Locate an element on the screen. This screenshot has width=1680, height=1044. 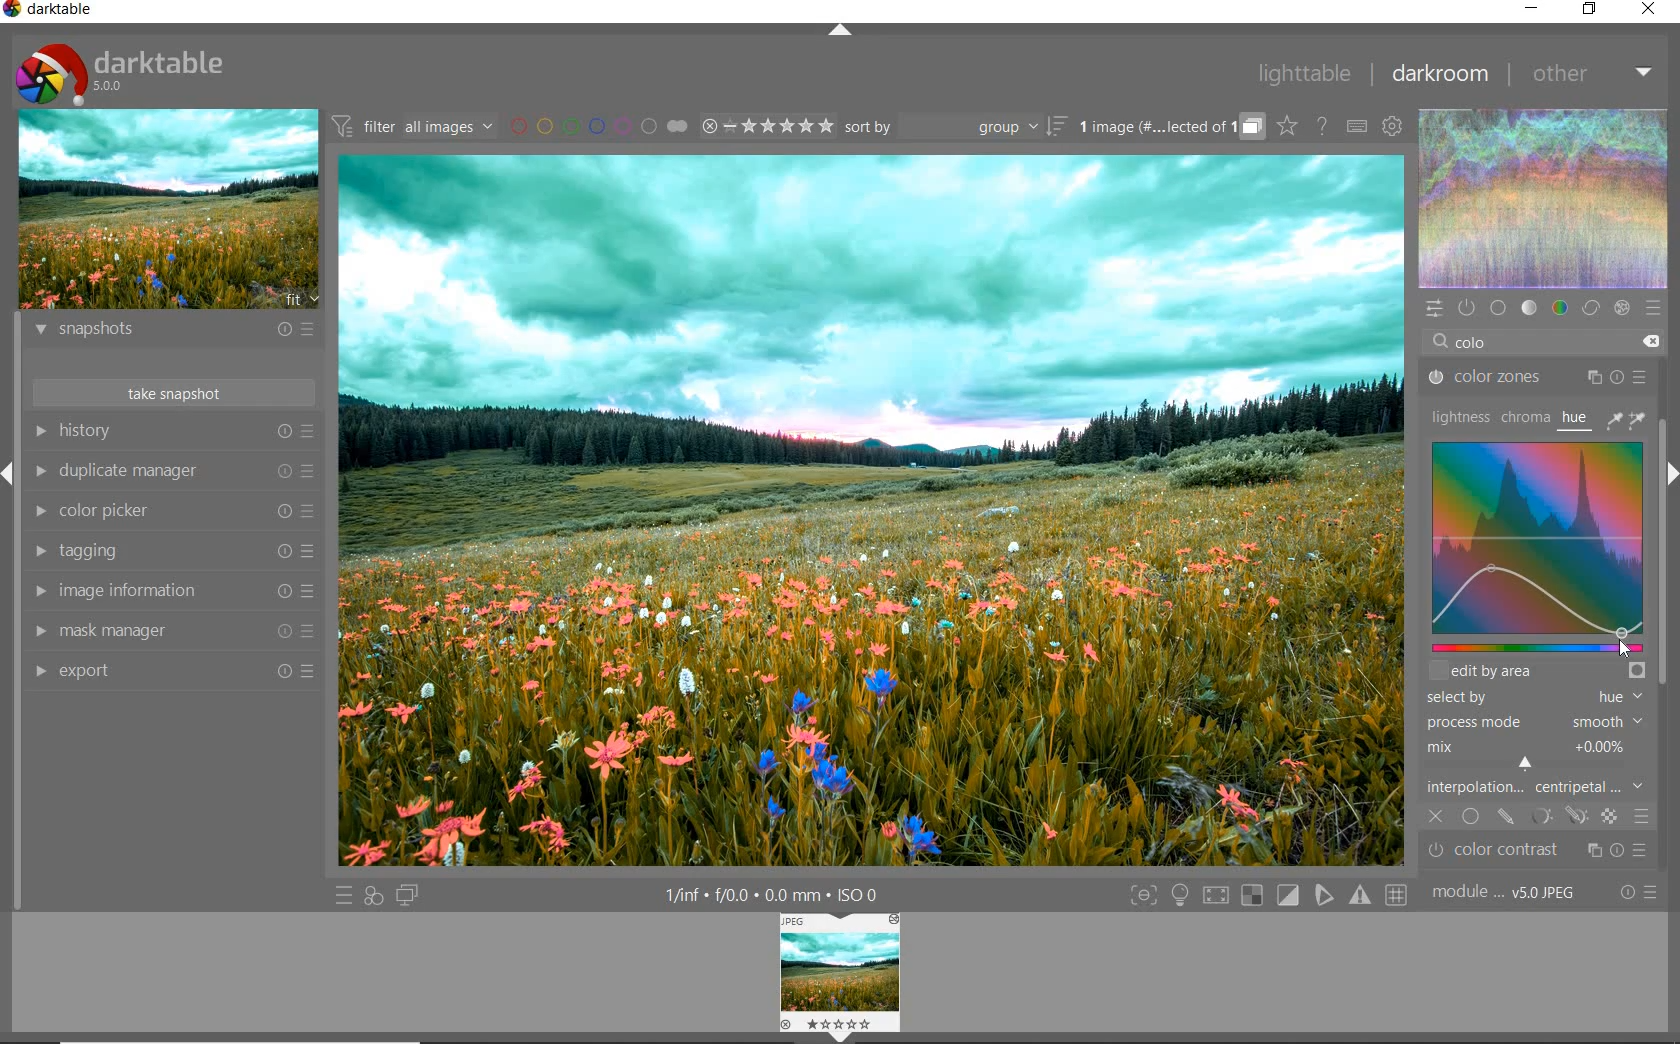
waveform is located at coordinates (1545, 199).